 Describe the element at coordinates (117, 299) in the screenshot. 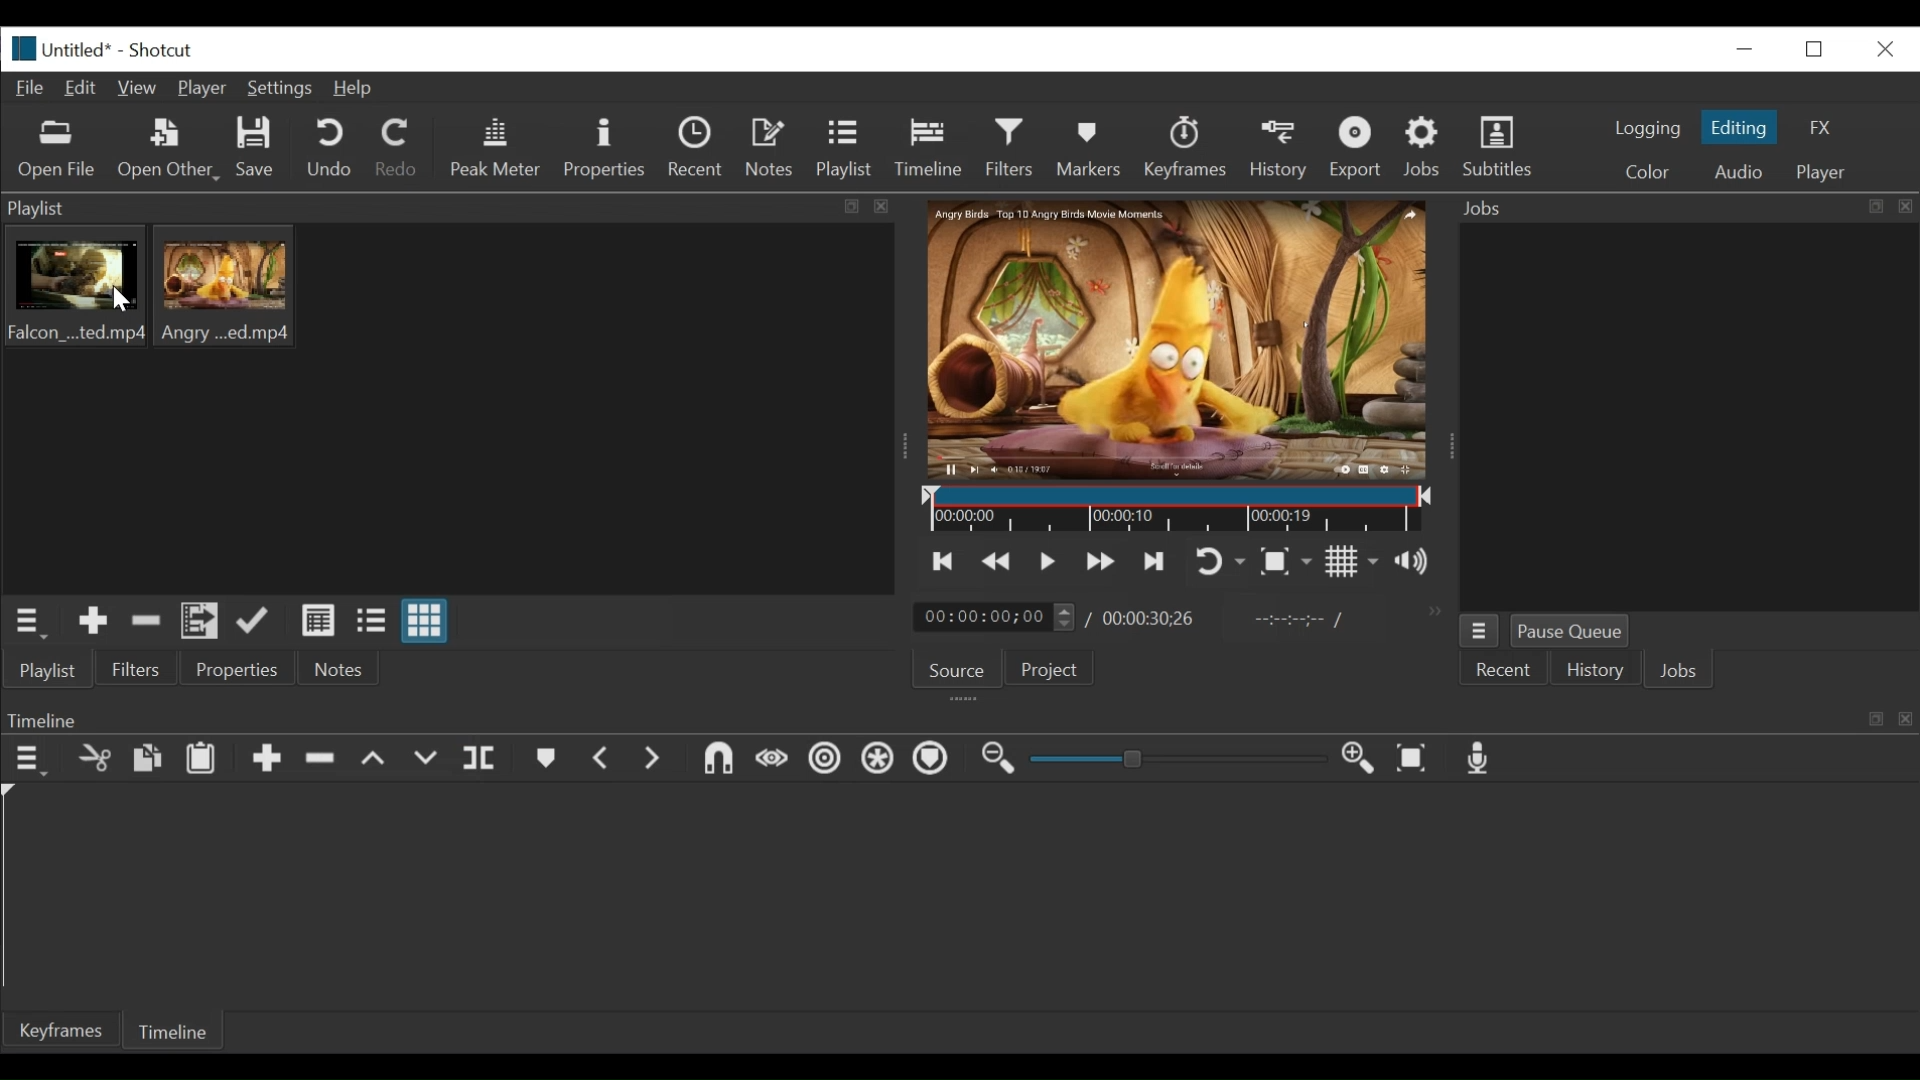

I see `cursor` at that location.